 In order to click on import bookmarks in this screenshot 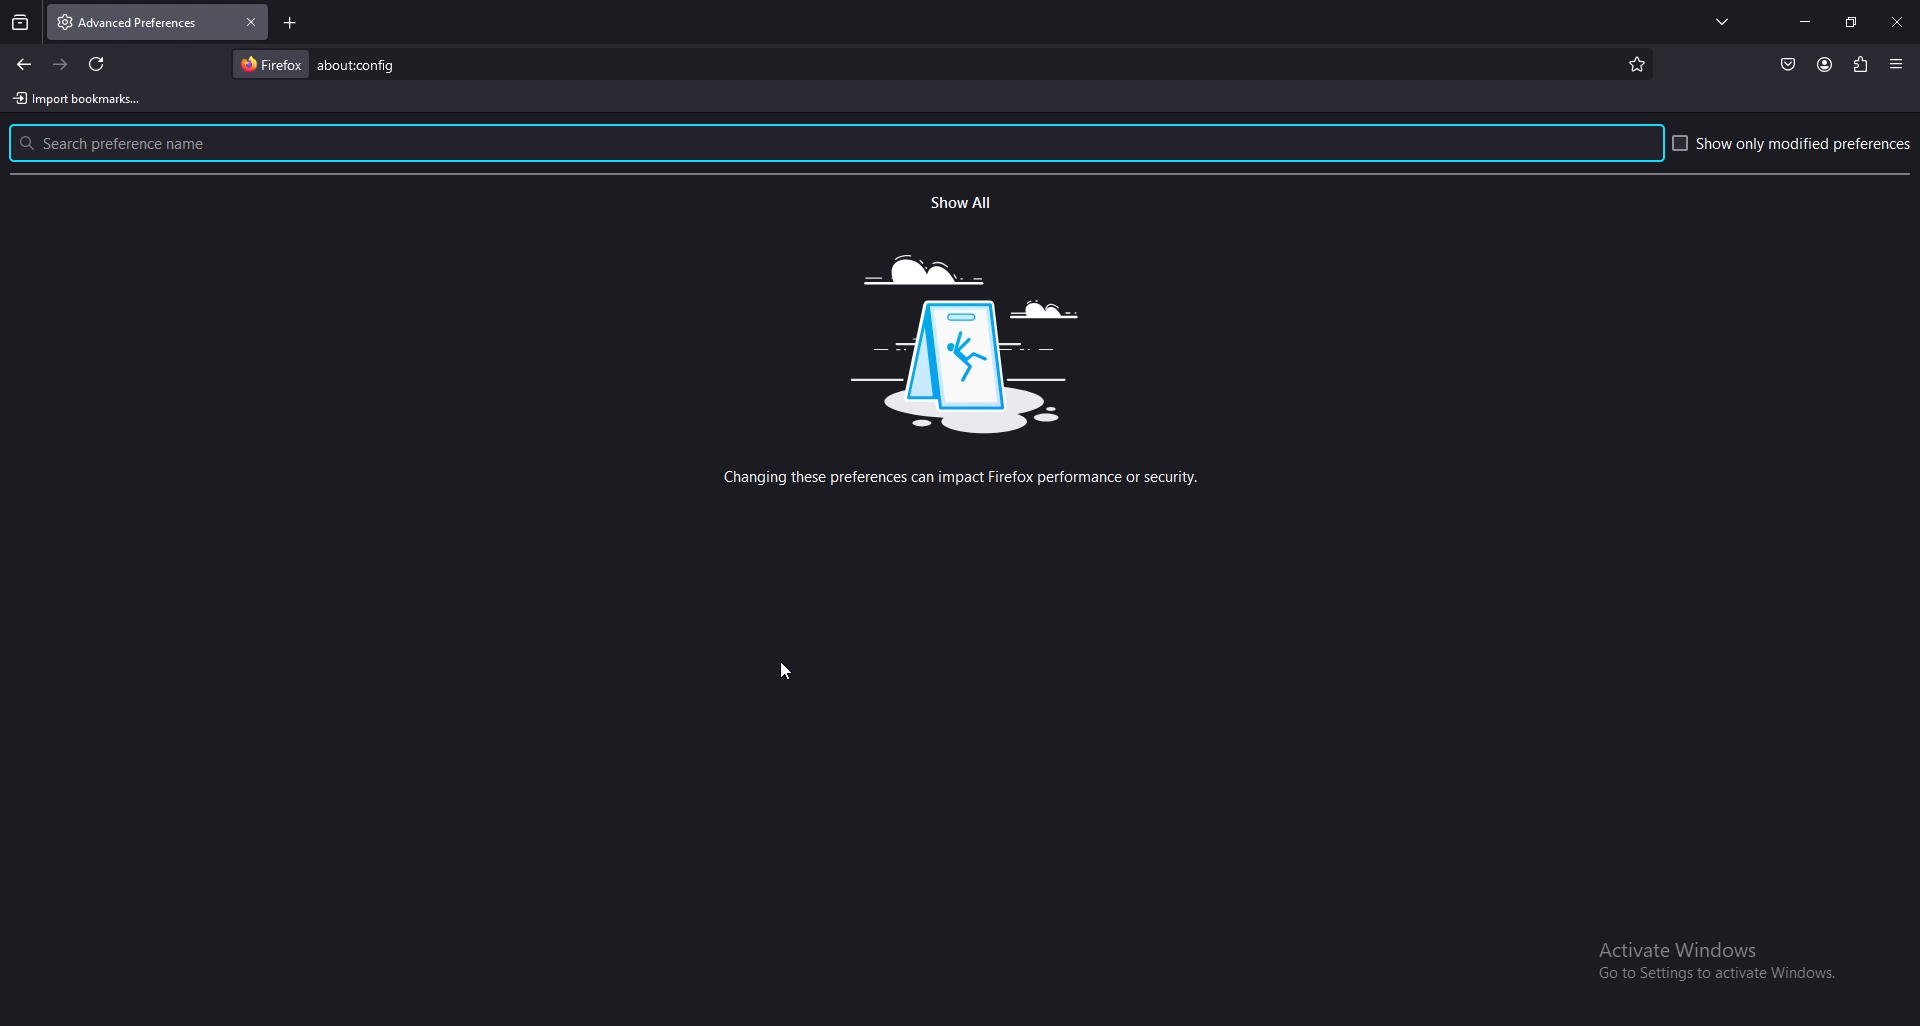, I will do `click(82, 99)`.